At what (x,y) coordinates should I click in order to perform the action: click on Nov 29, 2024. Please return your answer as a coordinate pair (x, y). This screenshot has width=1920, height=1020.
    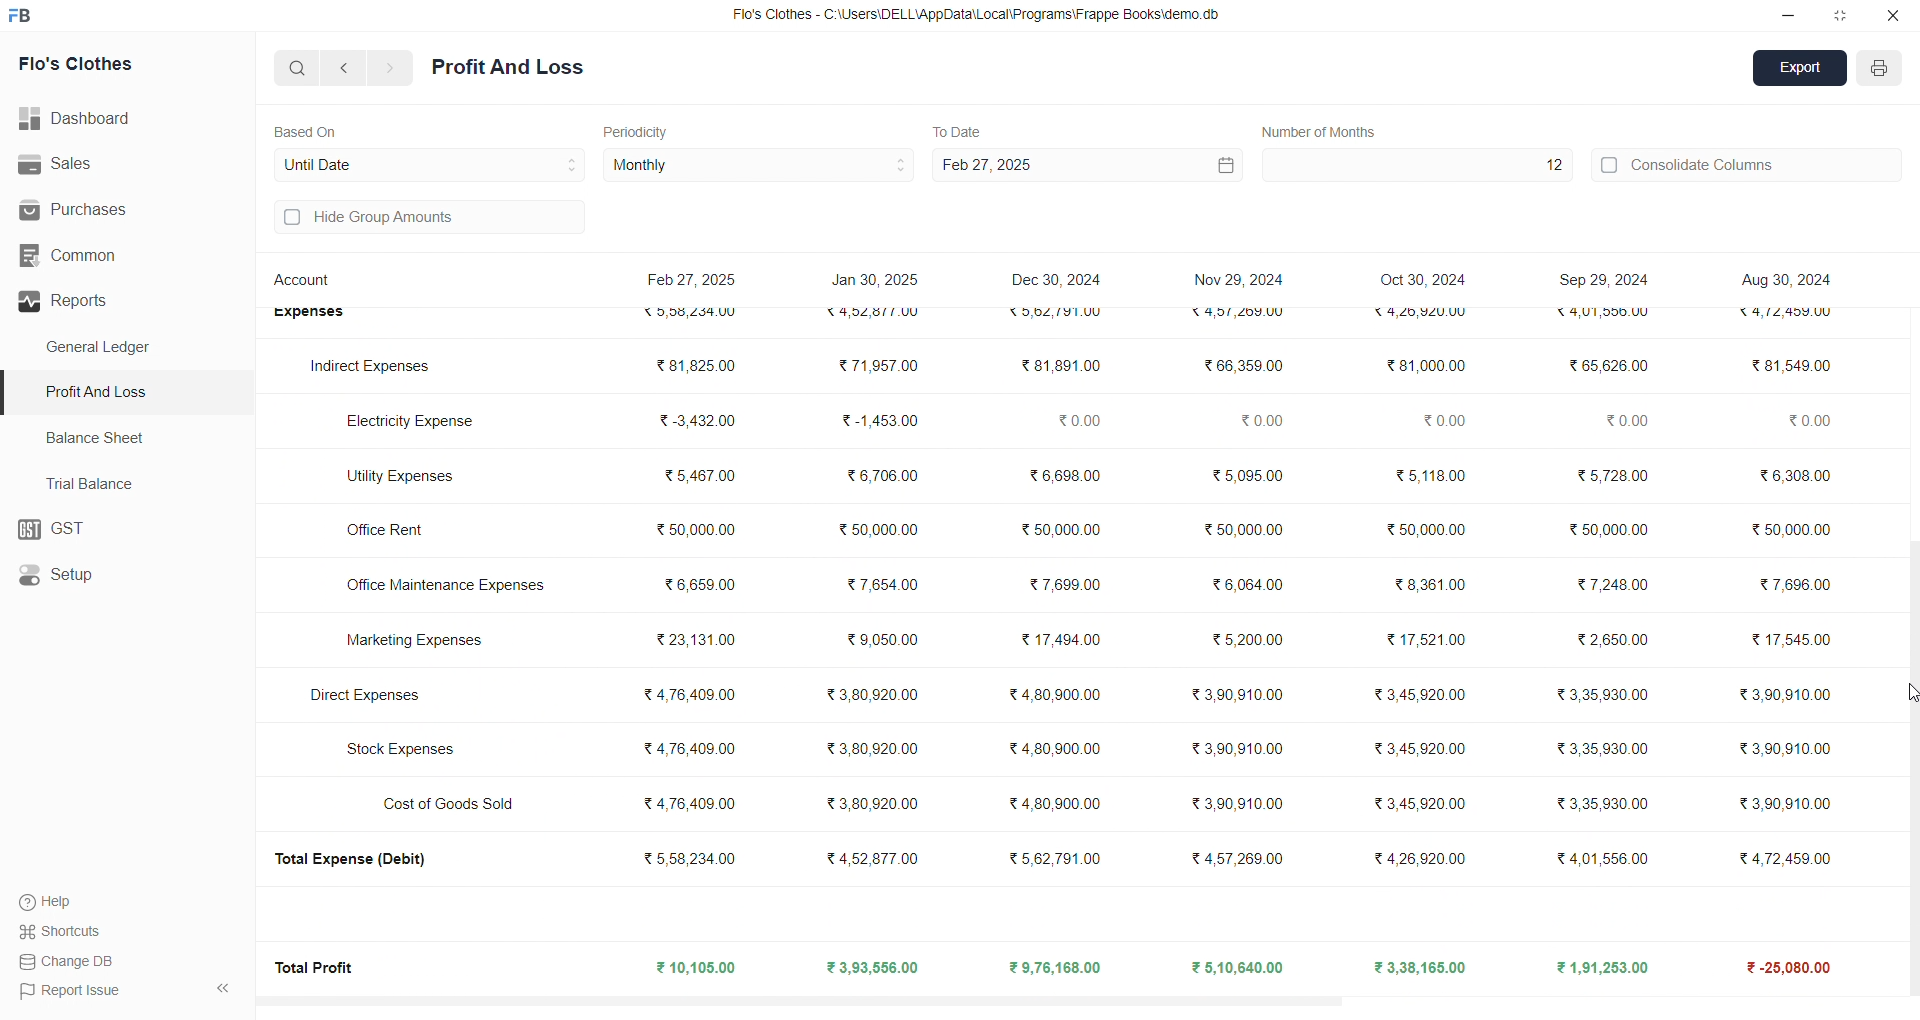
    Looking at the image, I should click on (1238, 276).